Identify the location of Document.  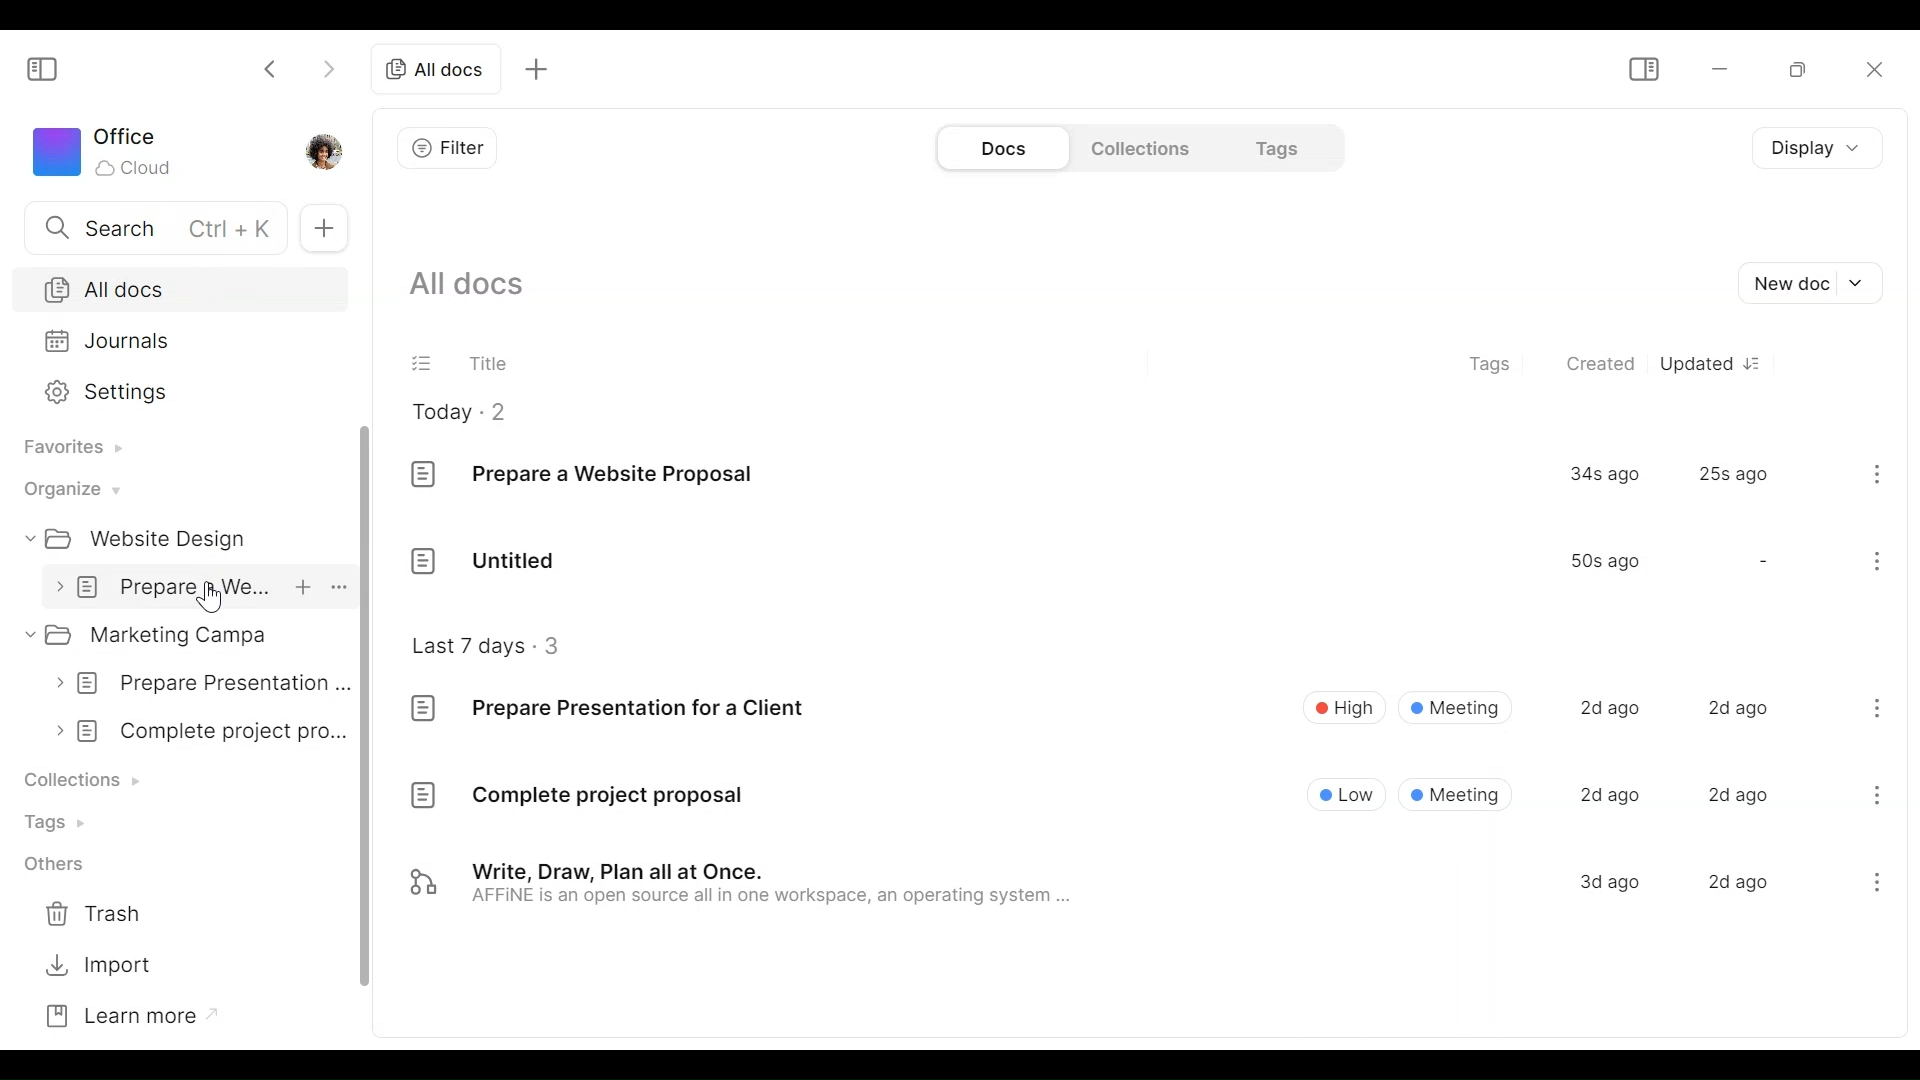
(193, 732).